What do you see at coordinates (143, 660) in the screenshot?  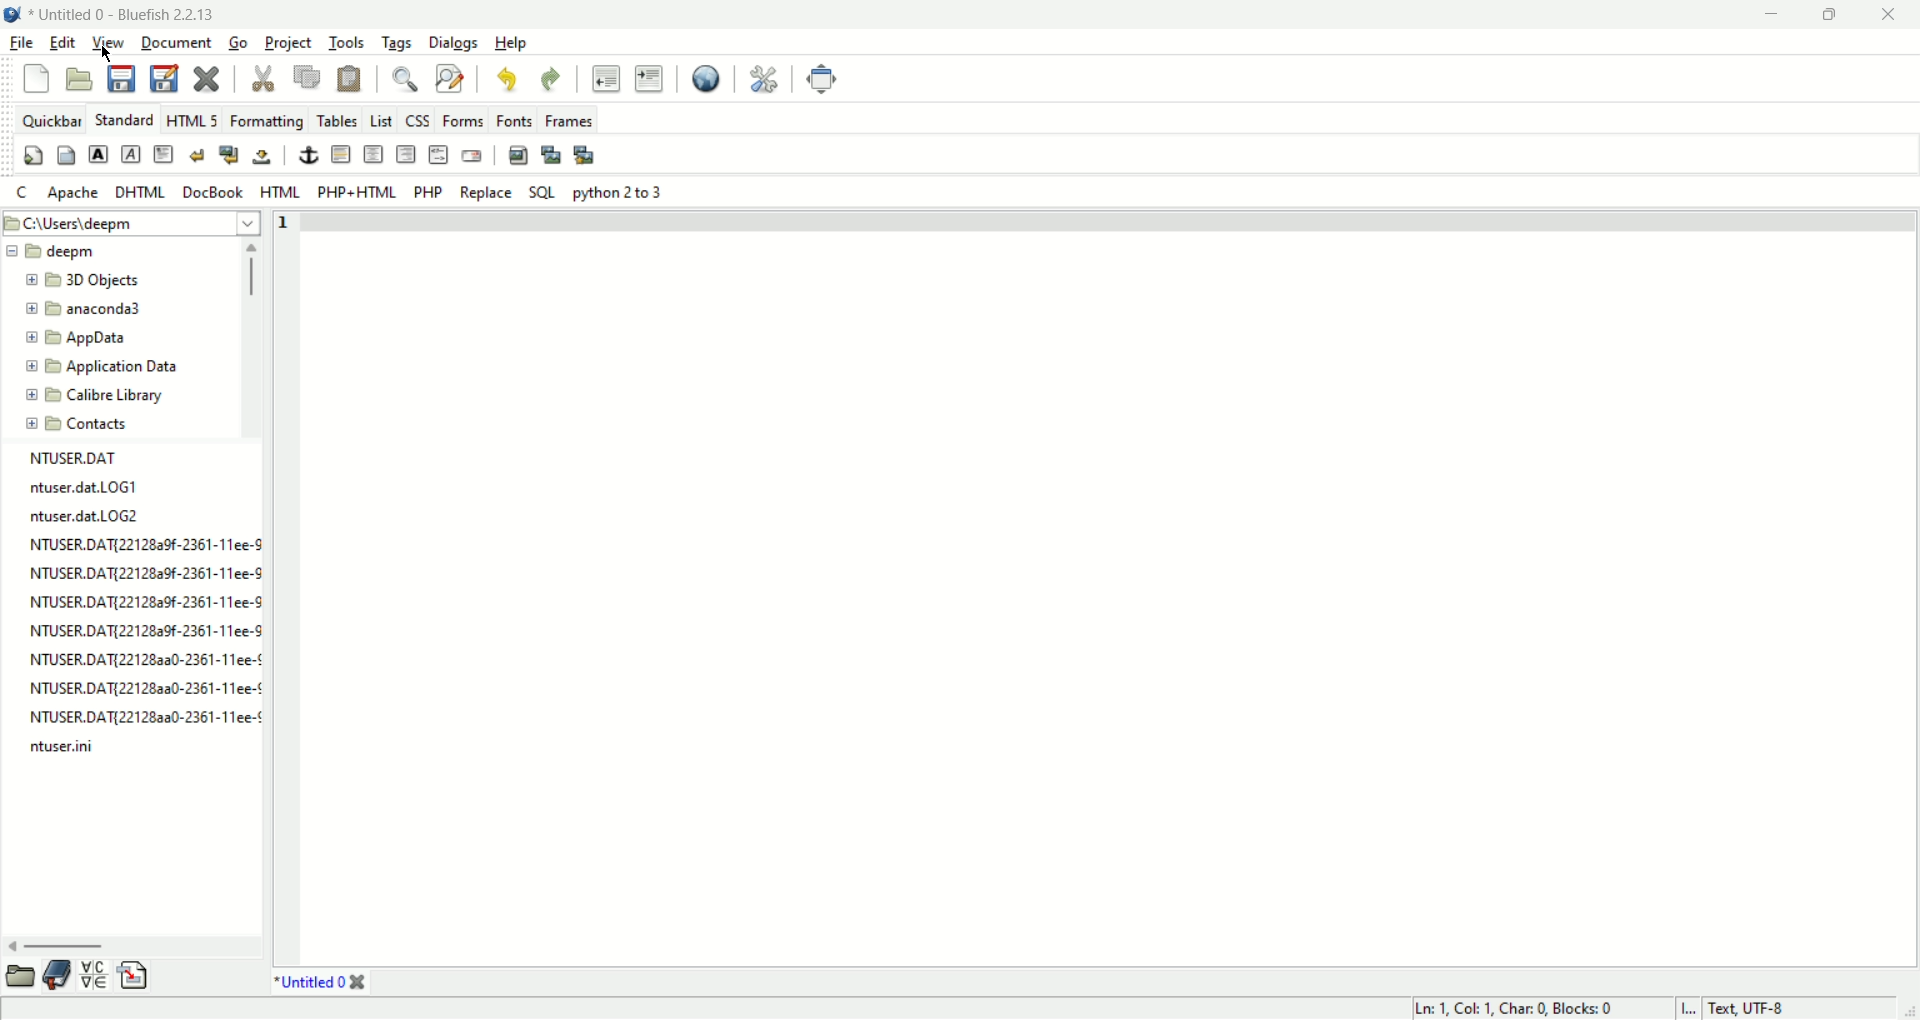 I see `NTUSER.DAT{22128220-2361-11ee-¢` at bounding box center [143, 660].